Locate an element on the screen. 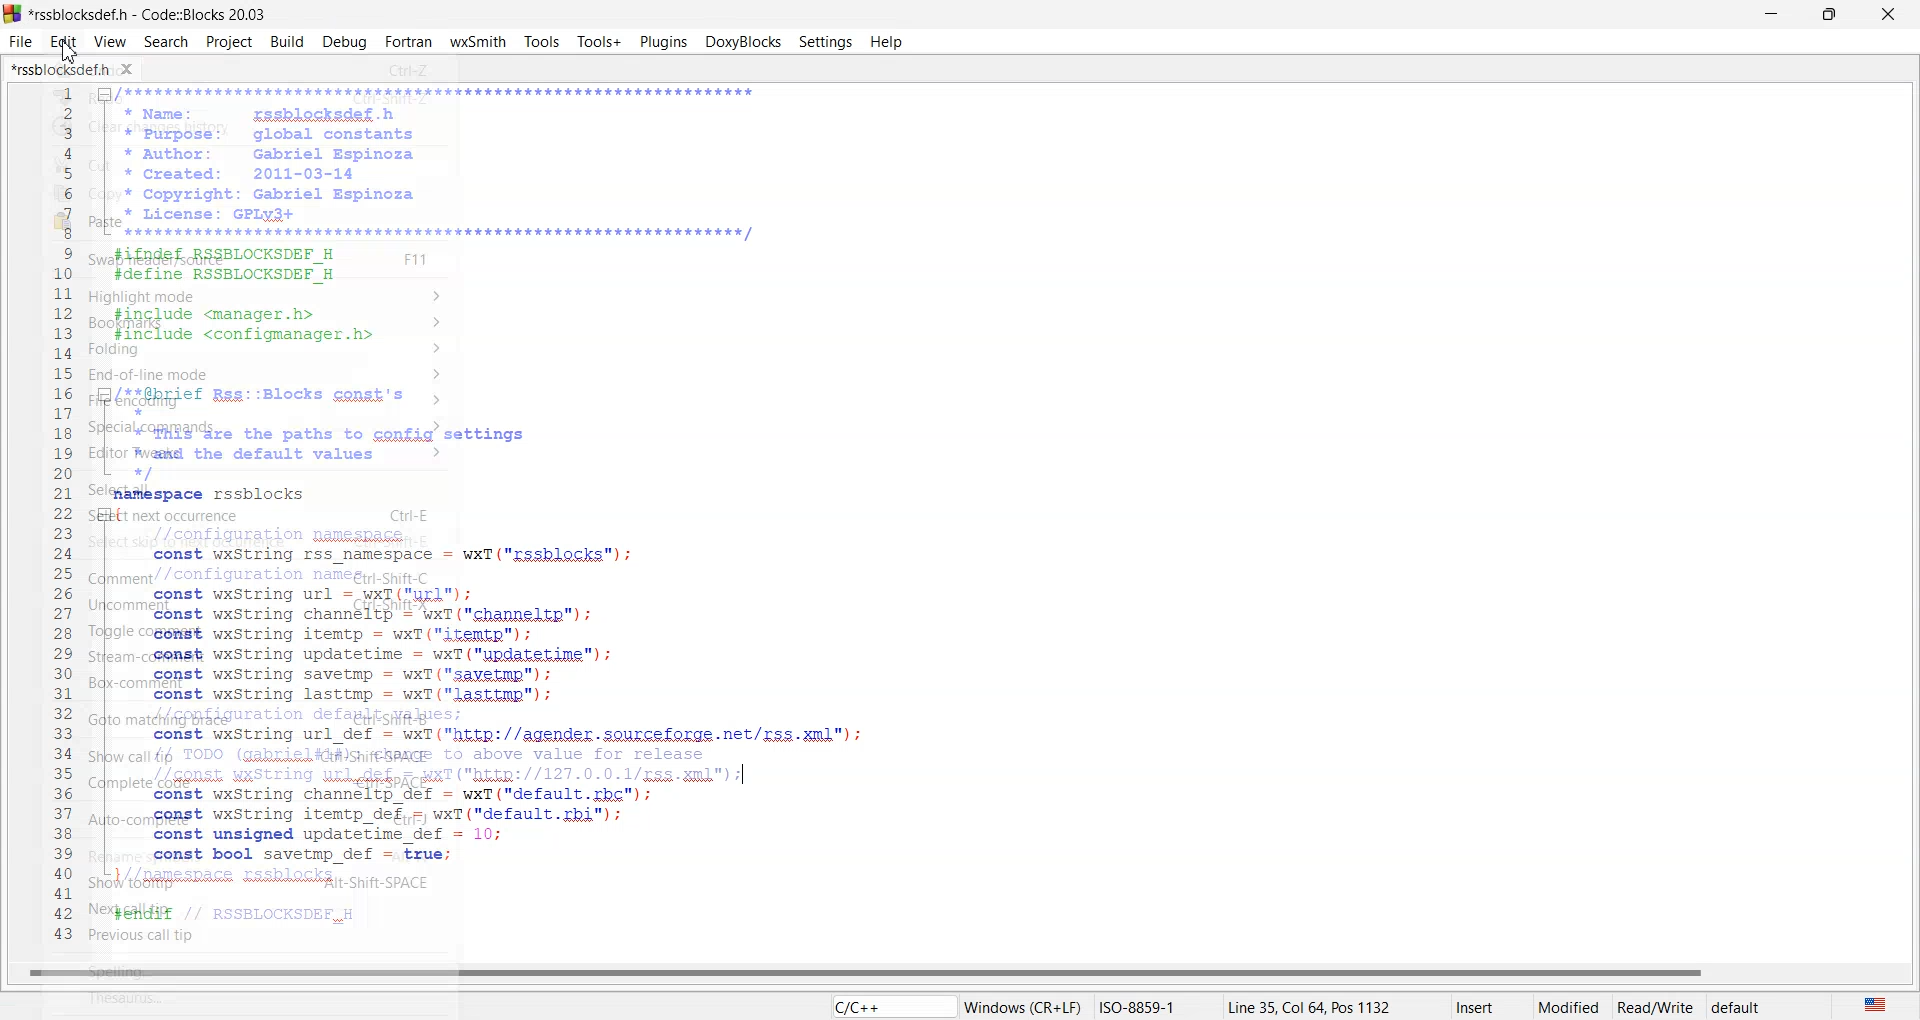 Image resolution: width=1920 pixels, height=1020 pixels. Project is located at coordinates (228, 43).